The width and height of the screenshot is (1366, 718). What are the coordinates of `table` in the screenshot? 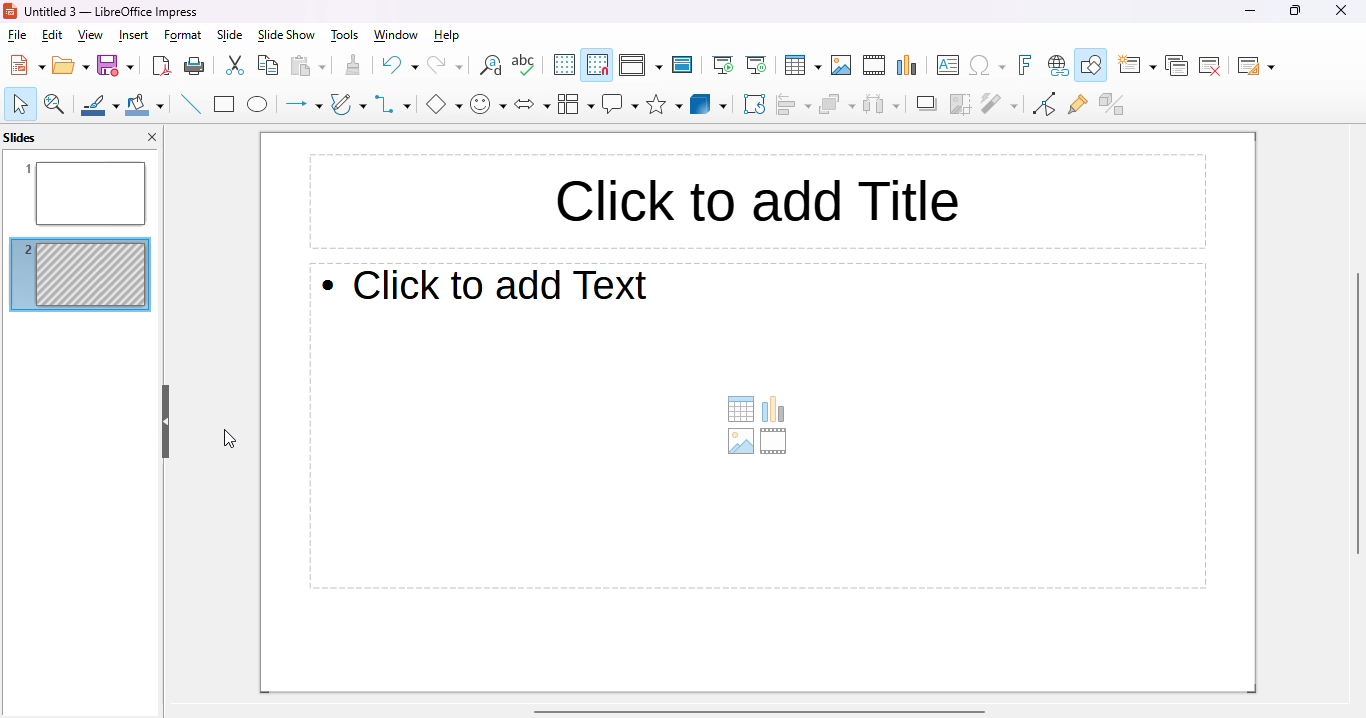 It's located at (740, 410).